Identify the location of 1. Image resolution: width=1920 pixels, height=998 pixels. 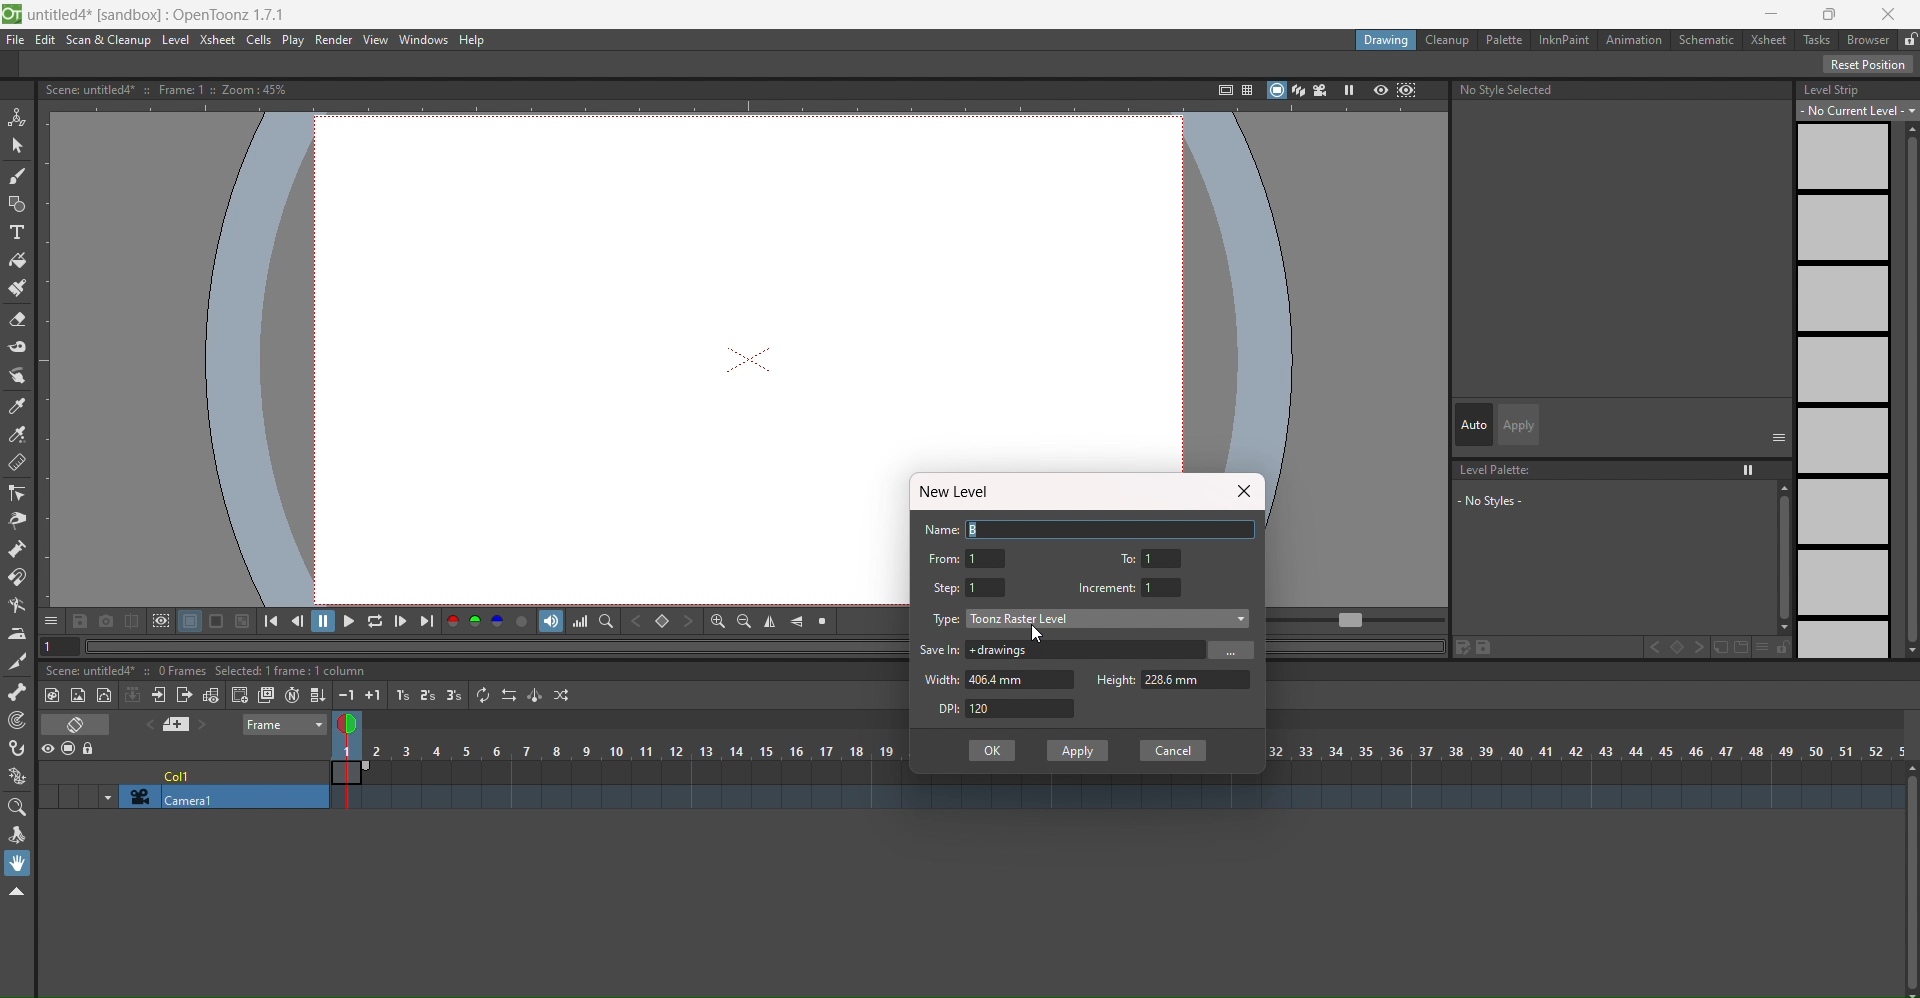
(1164, 558).